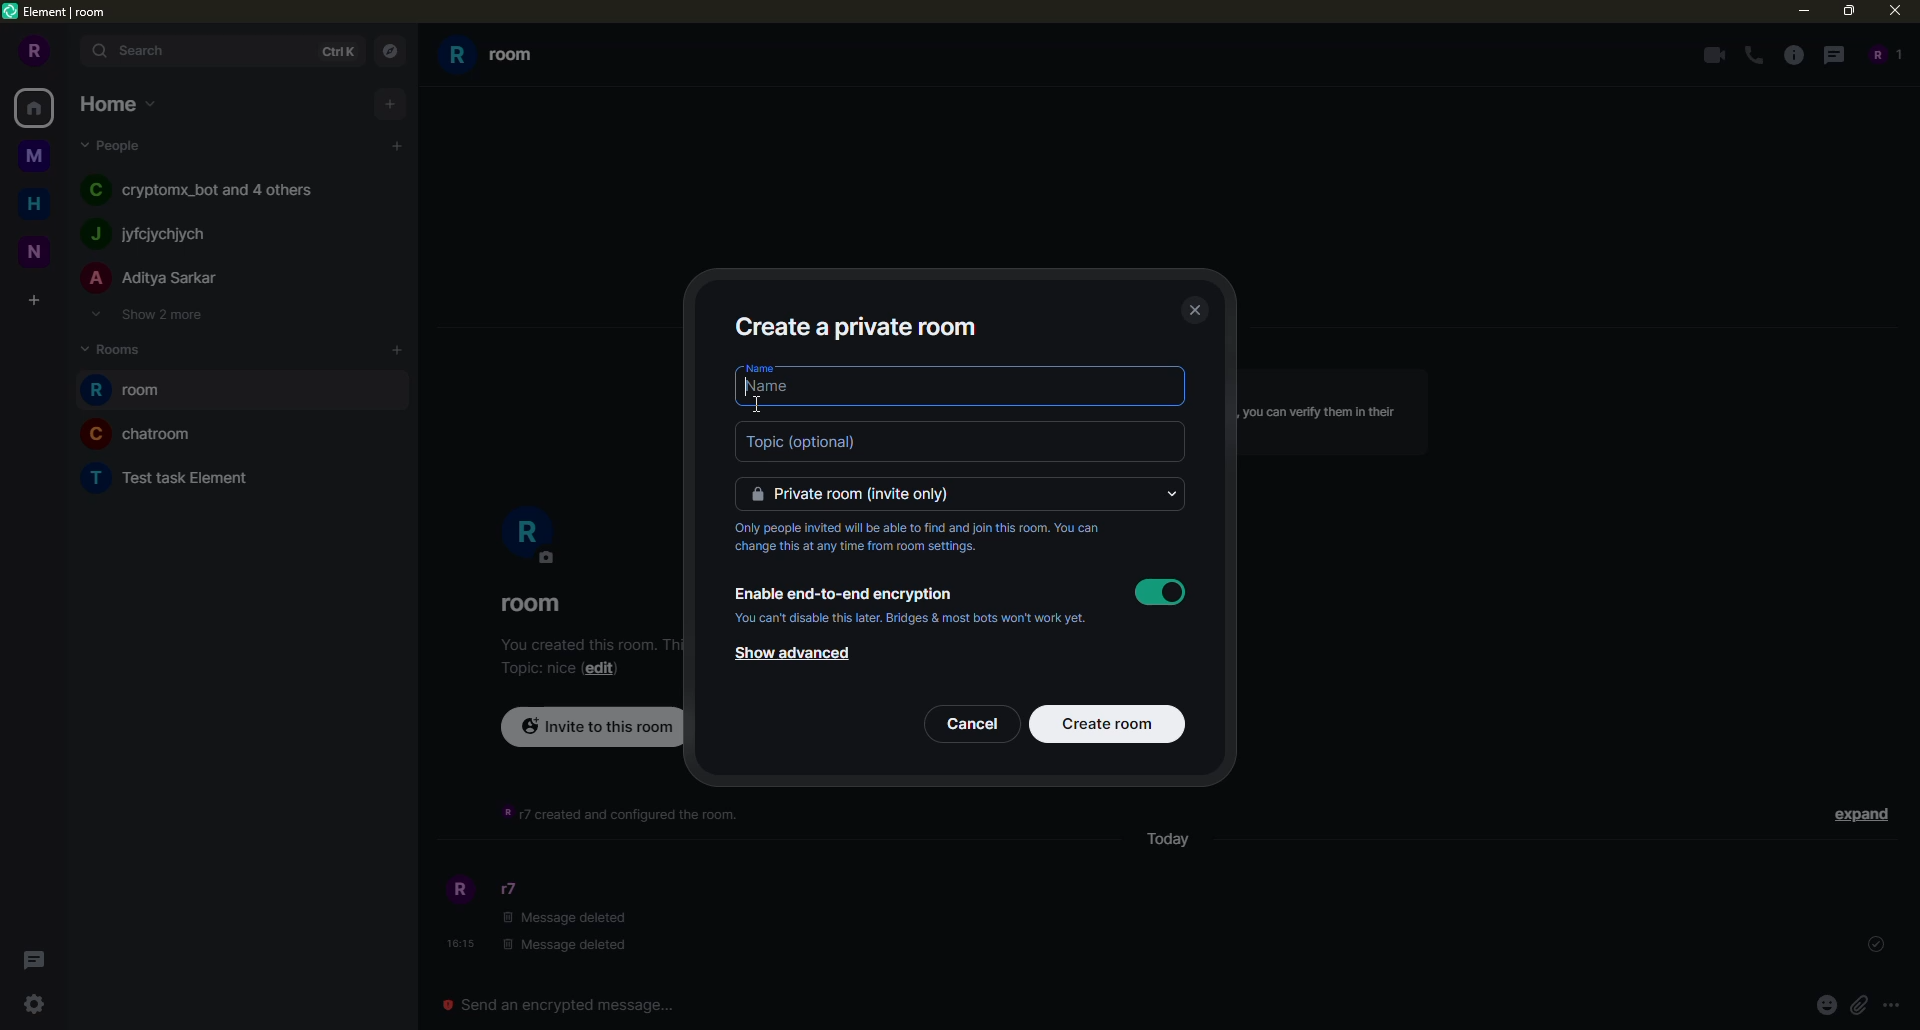  What do you see at coordinates (590, 731) in the screenshot?
I see `invite to this room` at bounding box center [590, 731].